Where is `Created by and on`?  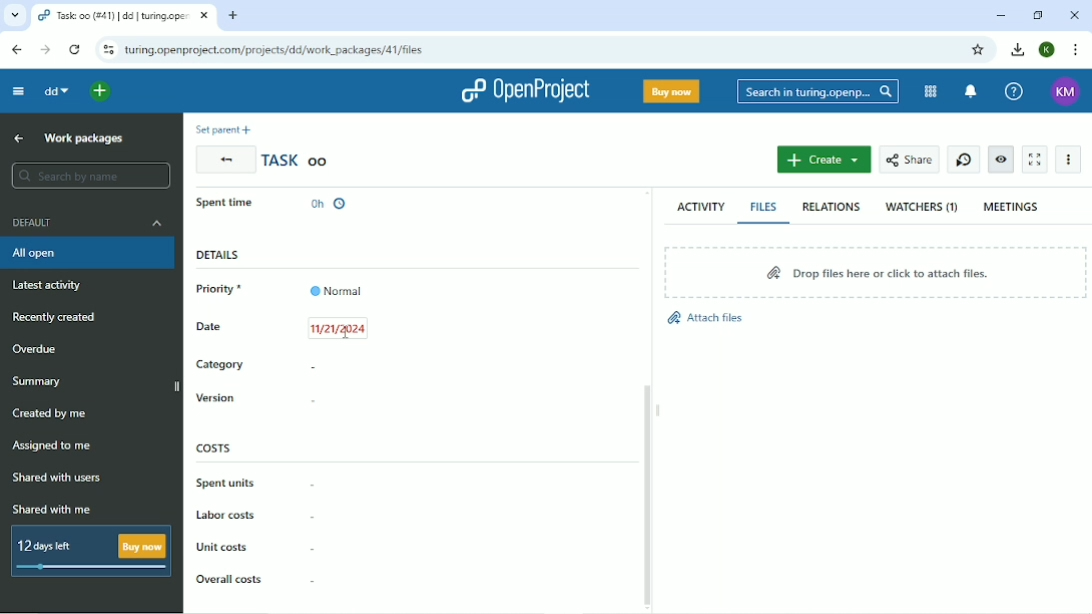
Created by and on is located at coordinates (419, 207).